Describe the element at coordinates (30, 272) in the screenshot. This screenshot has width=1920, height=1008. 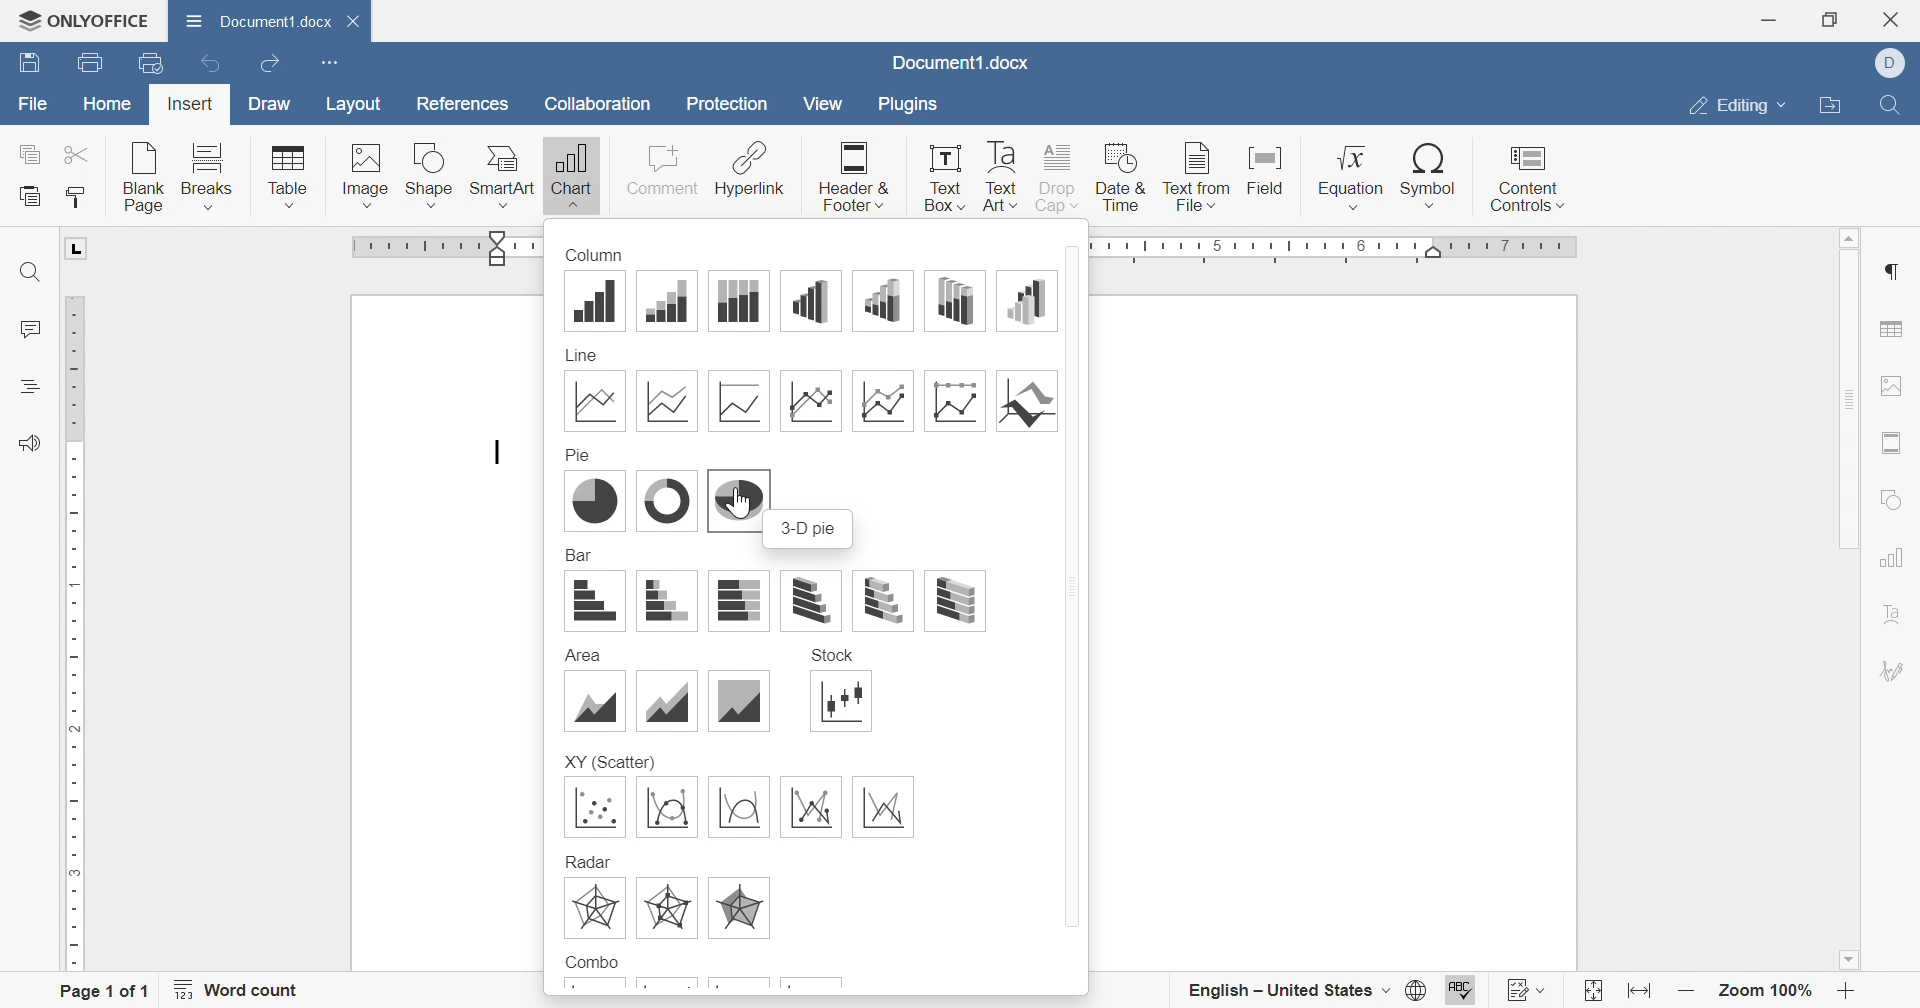
I see `Find` at that location.